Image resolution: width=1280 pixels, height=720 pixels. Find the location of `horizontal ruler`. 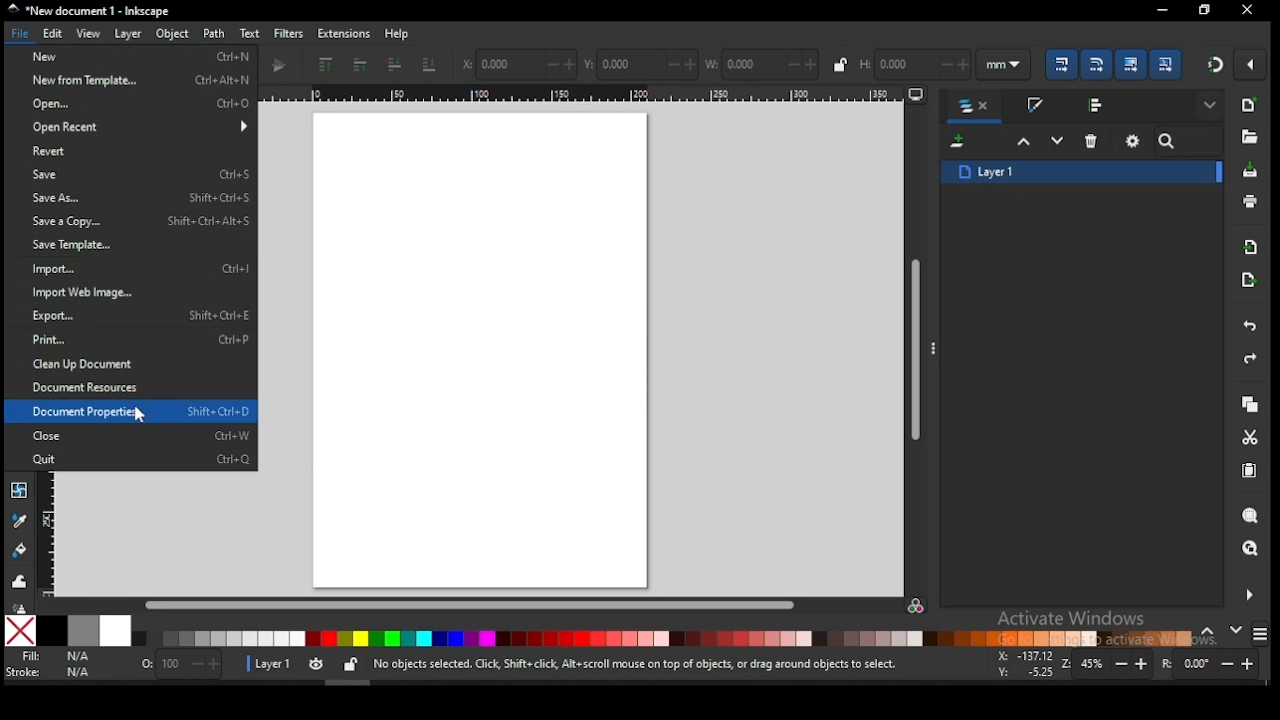

horizontal ruler is located at coordinates (596, 95).